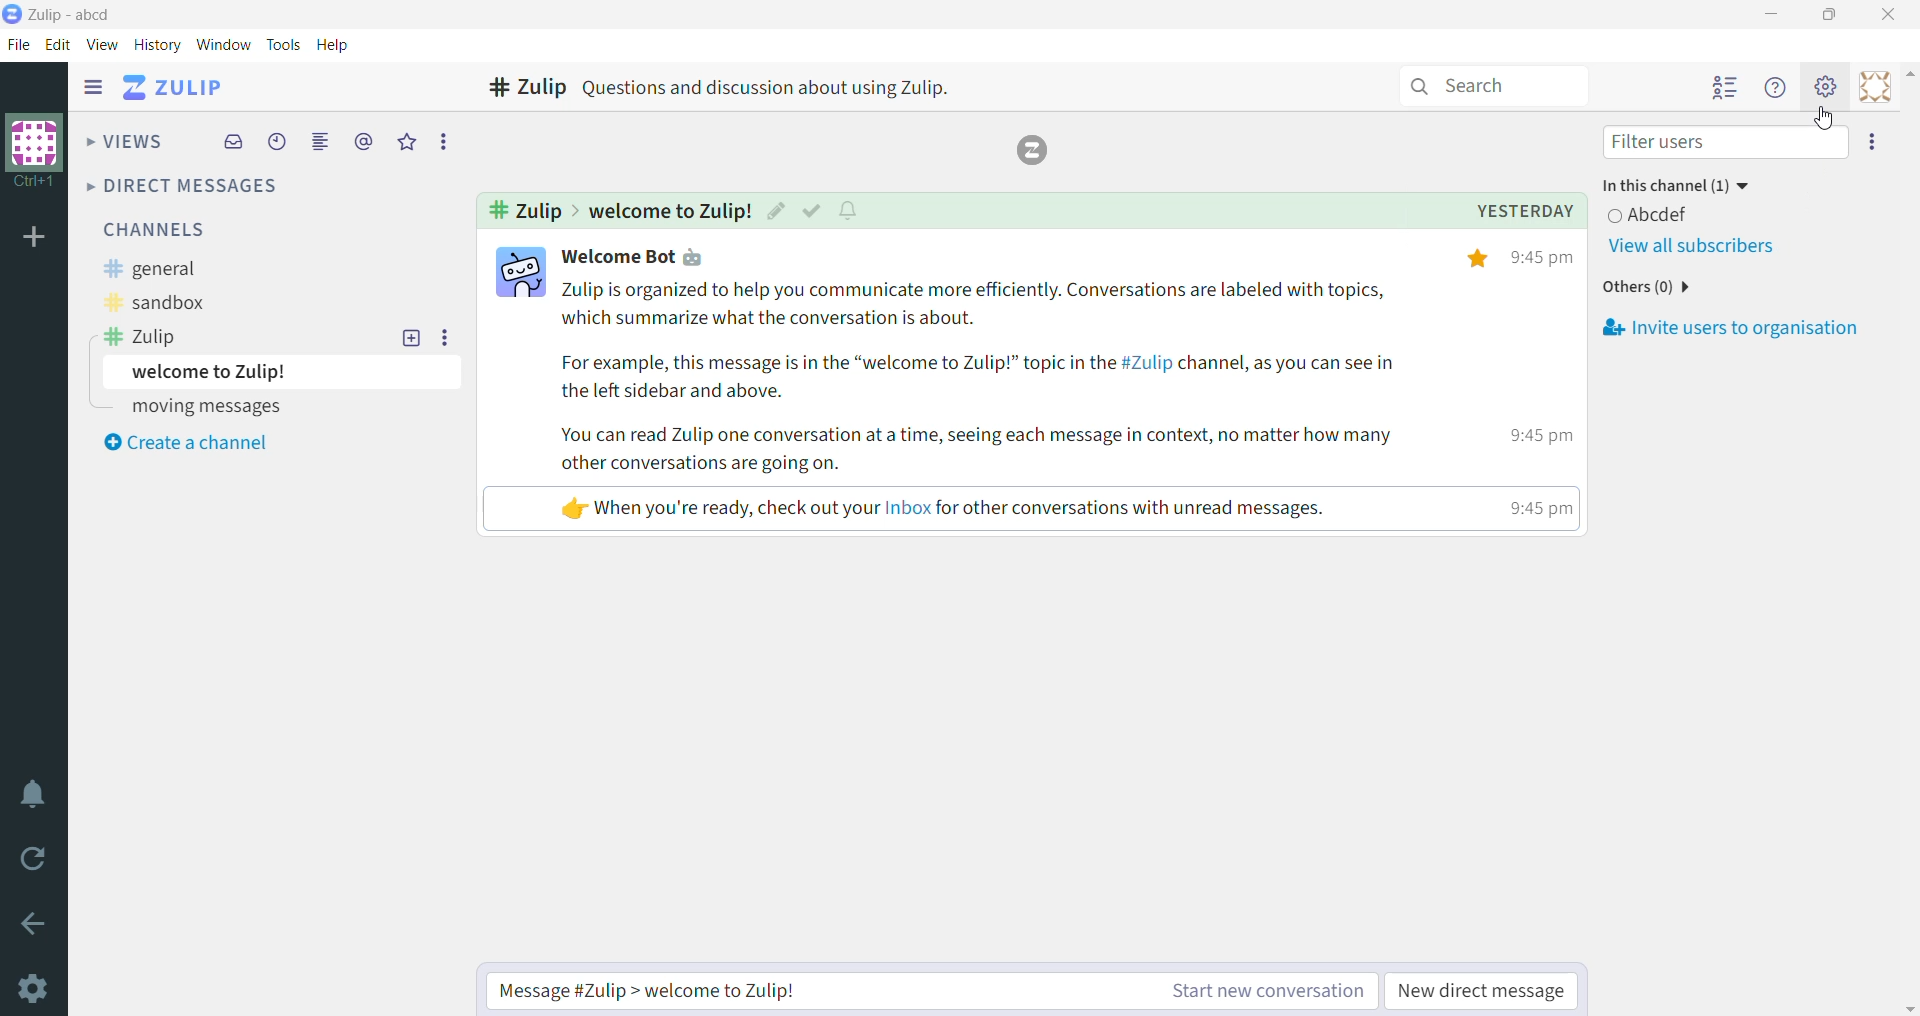  I want to click on Views, so click(127, 139).